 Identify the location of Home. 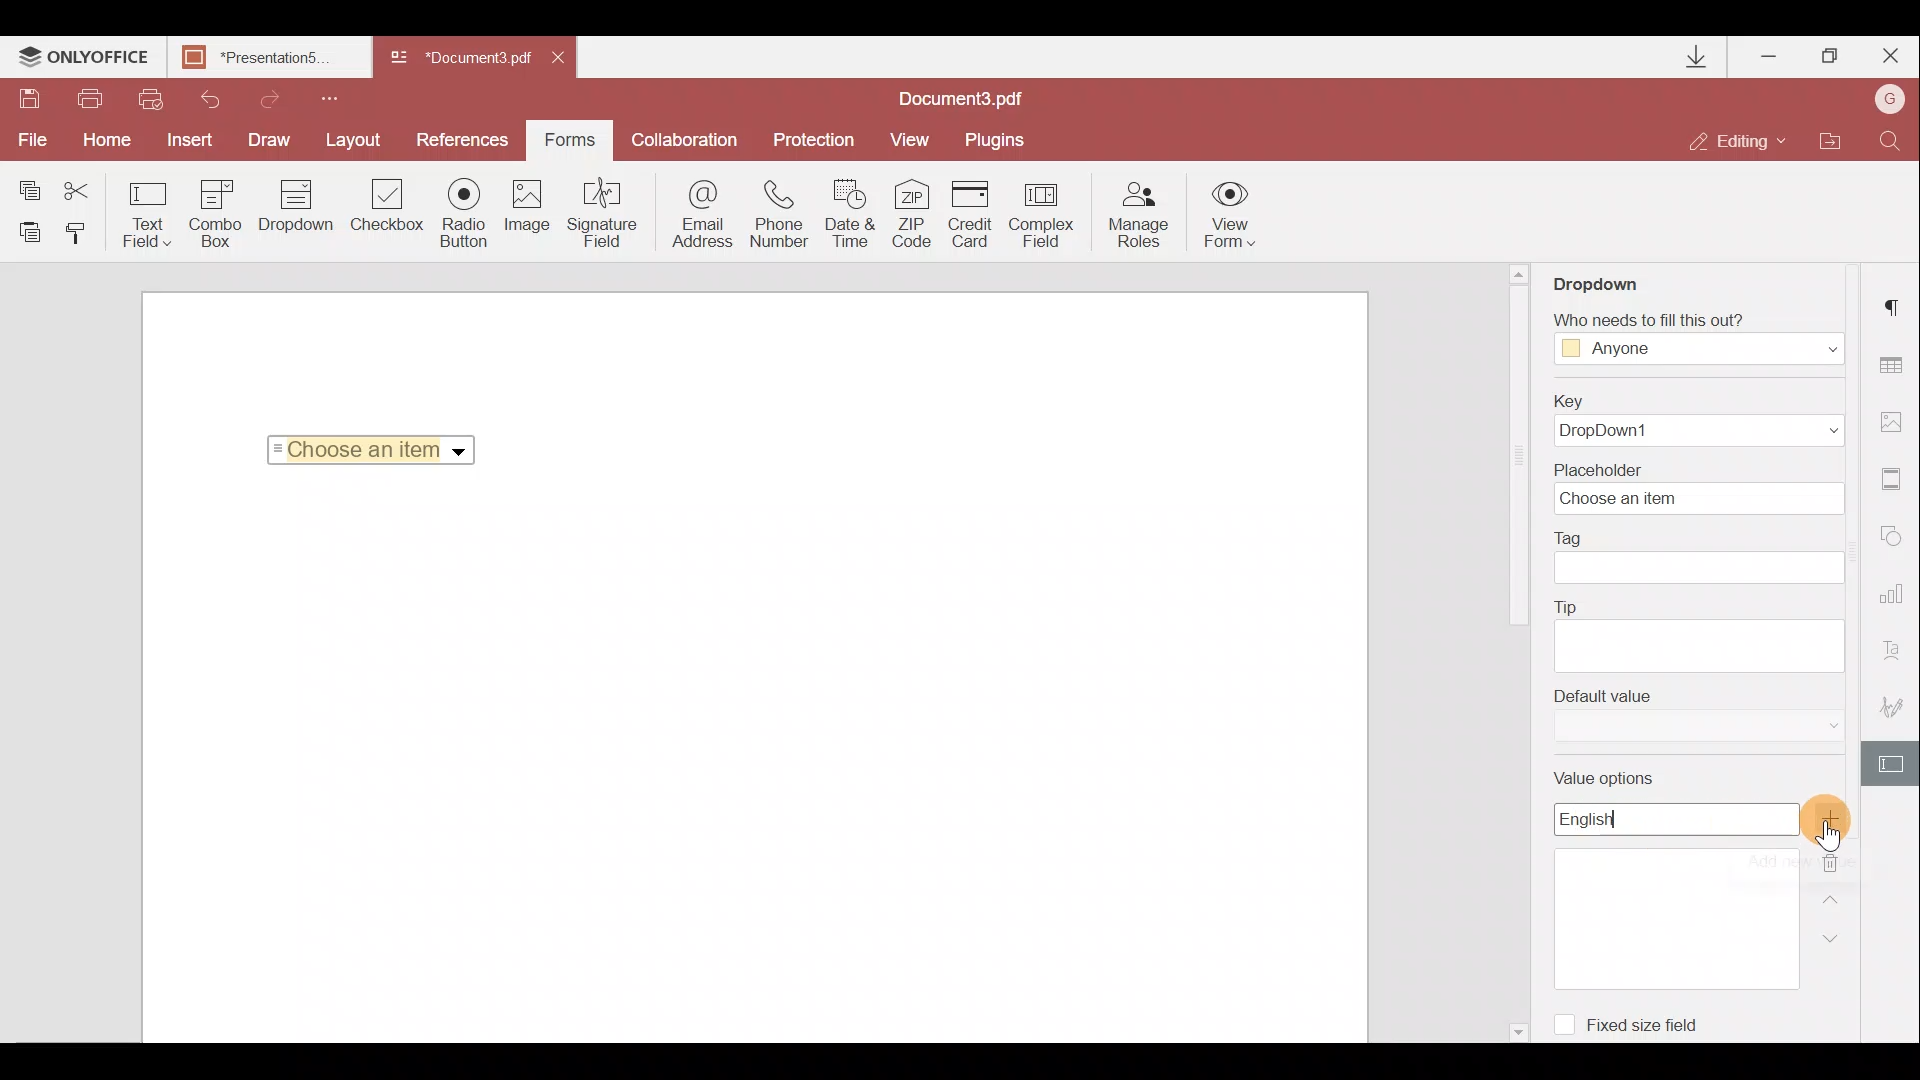
(103, 140).